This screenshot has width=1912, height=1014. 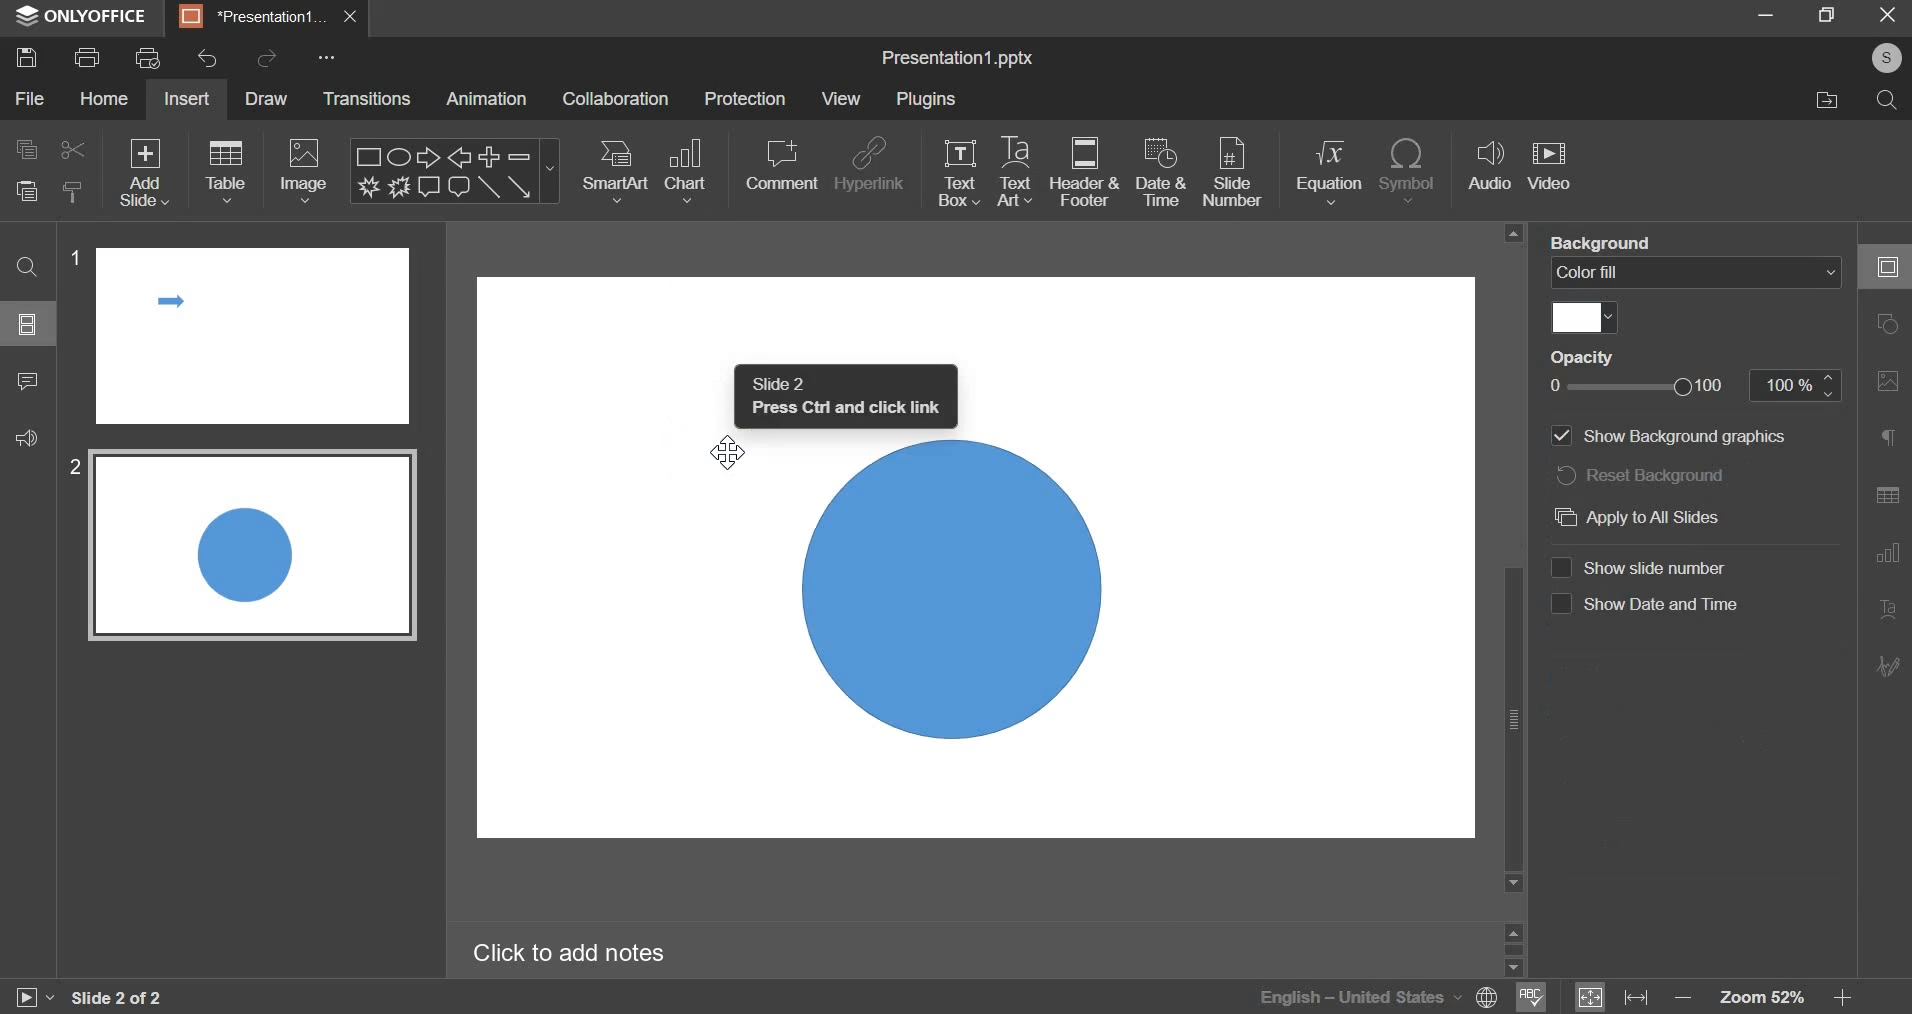 What do you see at coordinates (1492, 172) in the screenshot?
I see `audio` at bounding box center [1492, 172].